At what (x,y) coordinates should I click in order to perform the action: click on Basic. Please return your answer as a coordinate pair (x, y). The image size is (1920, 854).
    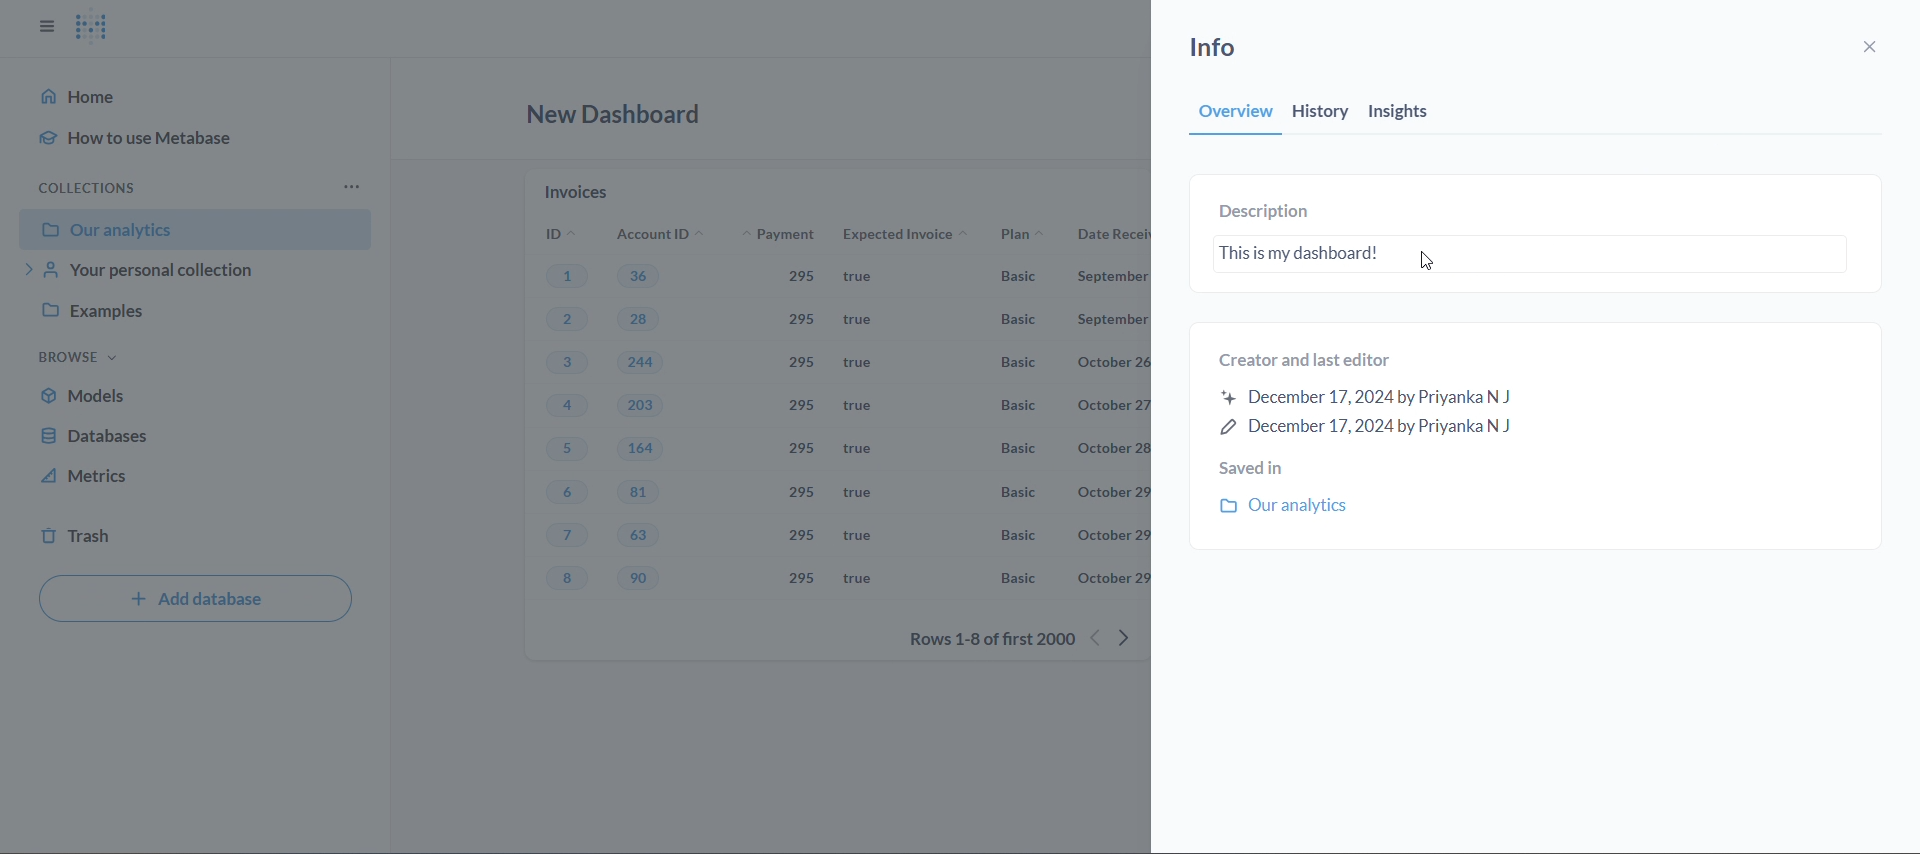
    Looking at the image, I should click on (1022, 406).